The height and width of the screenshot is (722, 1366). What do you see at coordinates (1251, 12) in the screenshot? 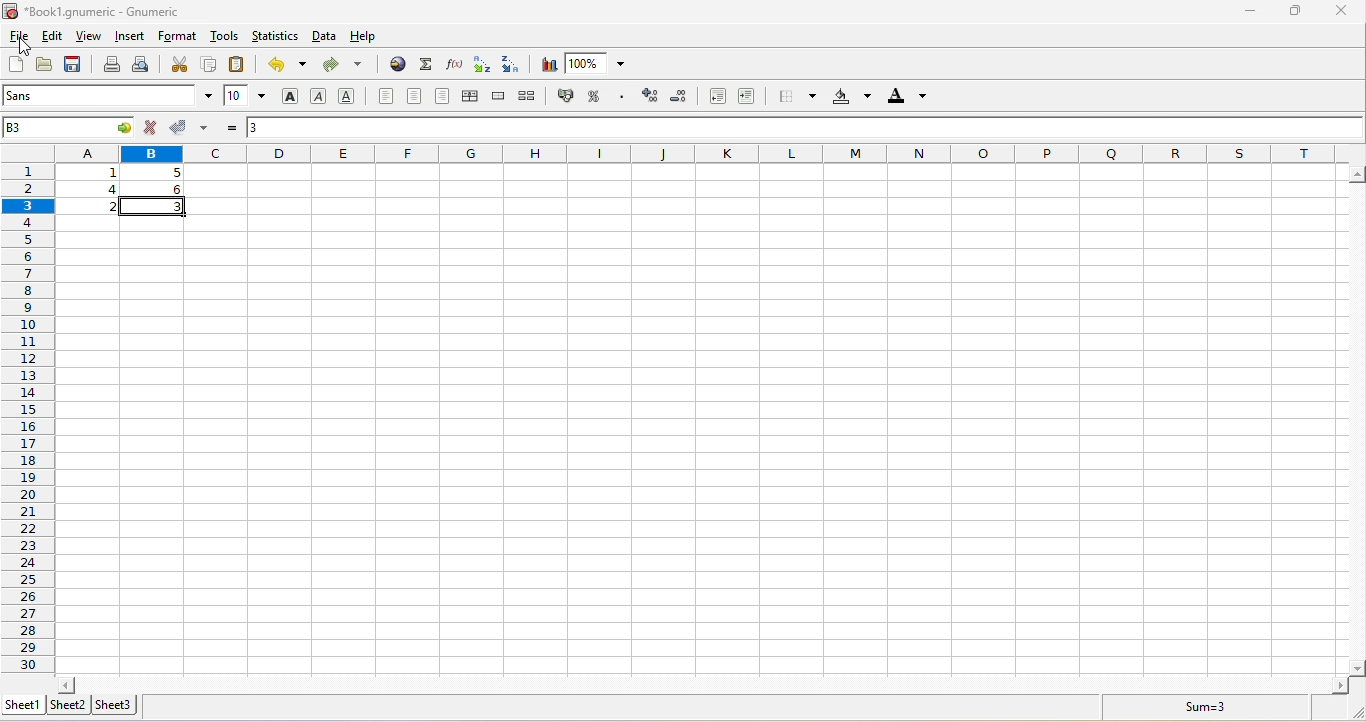
I see `minimize` at bounding box center [1251, 12].